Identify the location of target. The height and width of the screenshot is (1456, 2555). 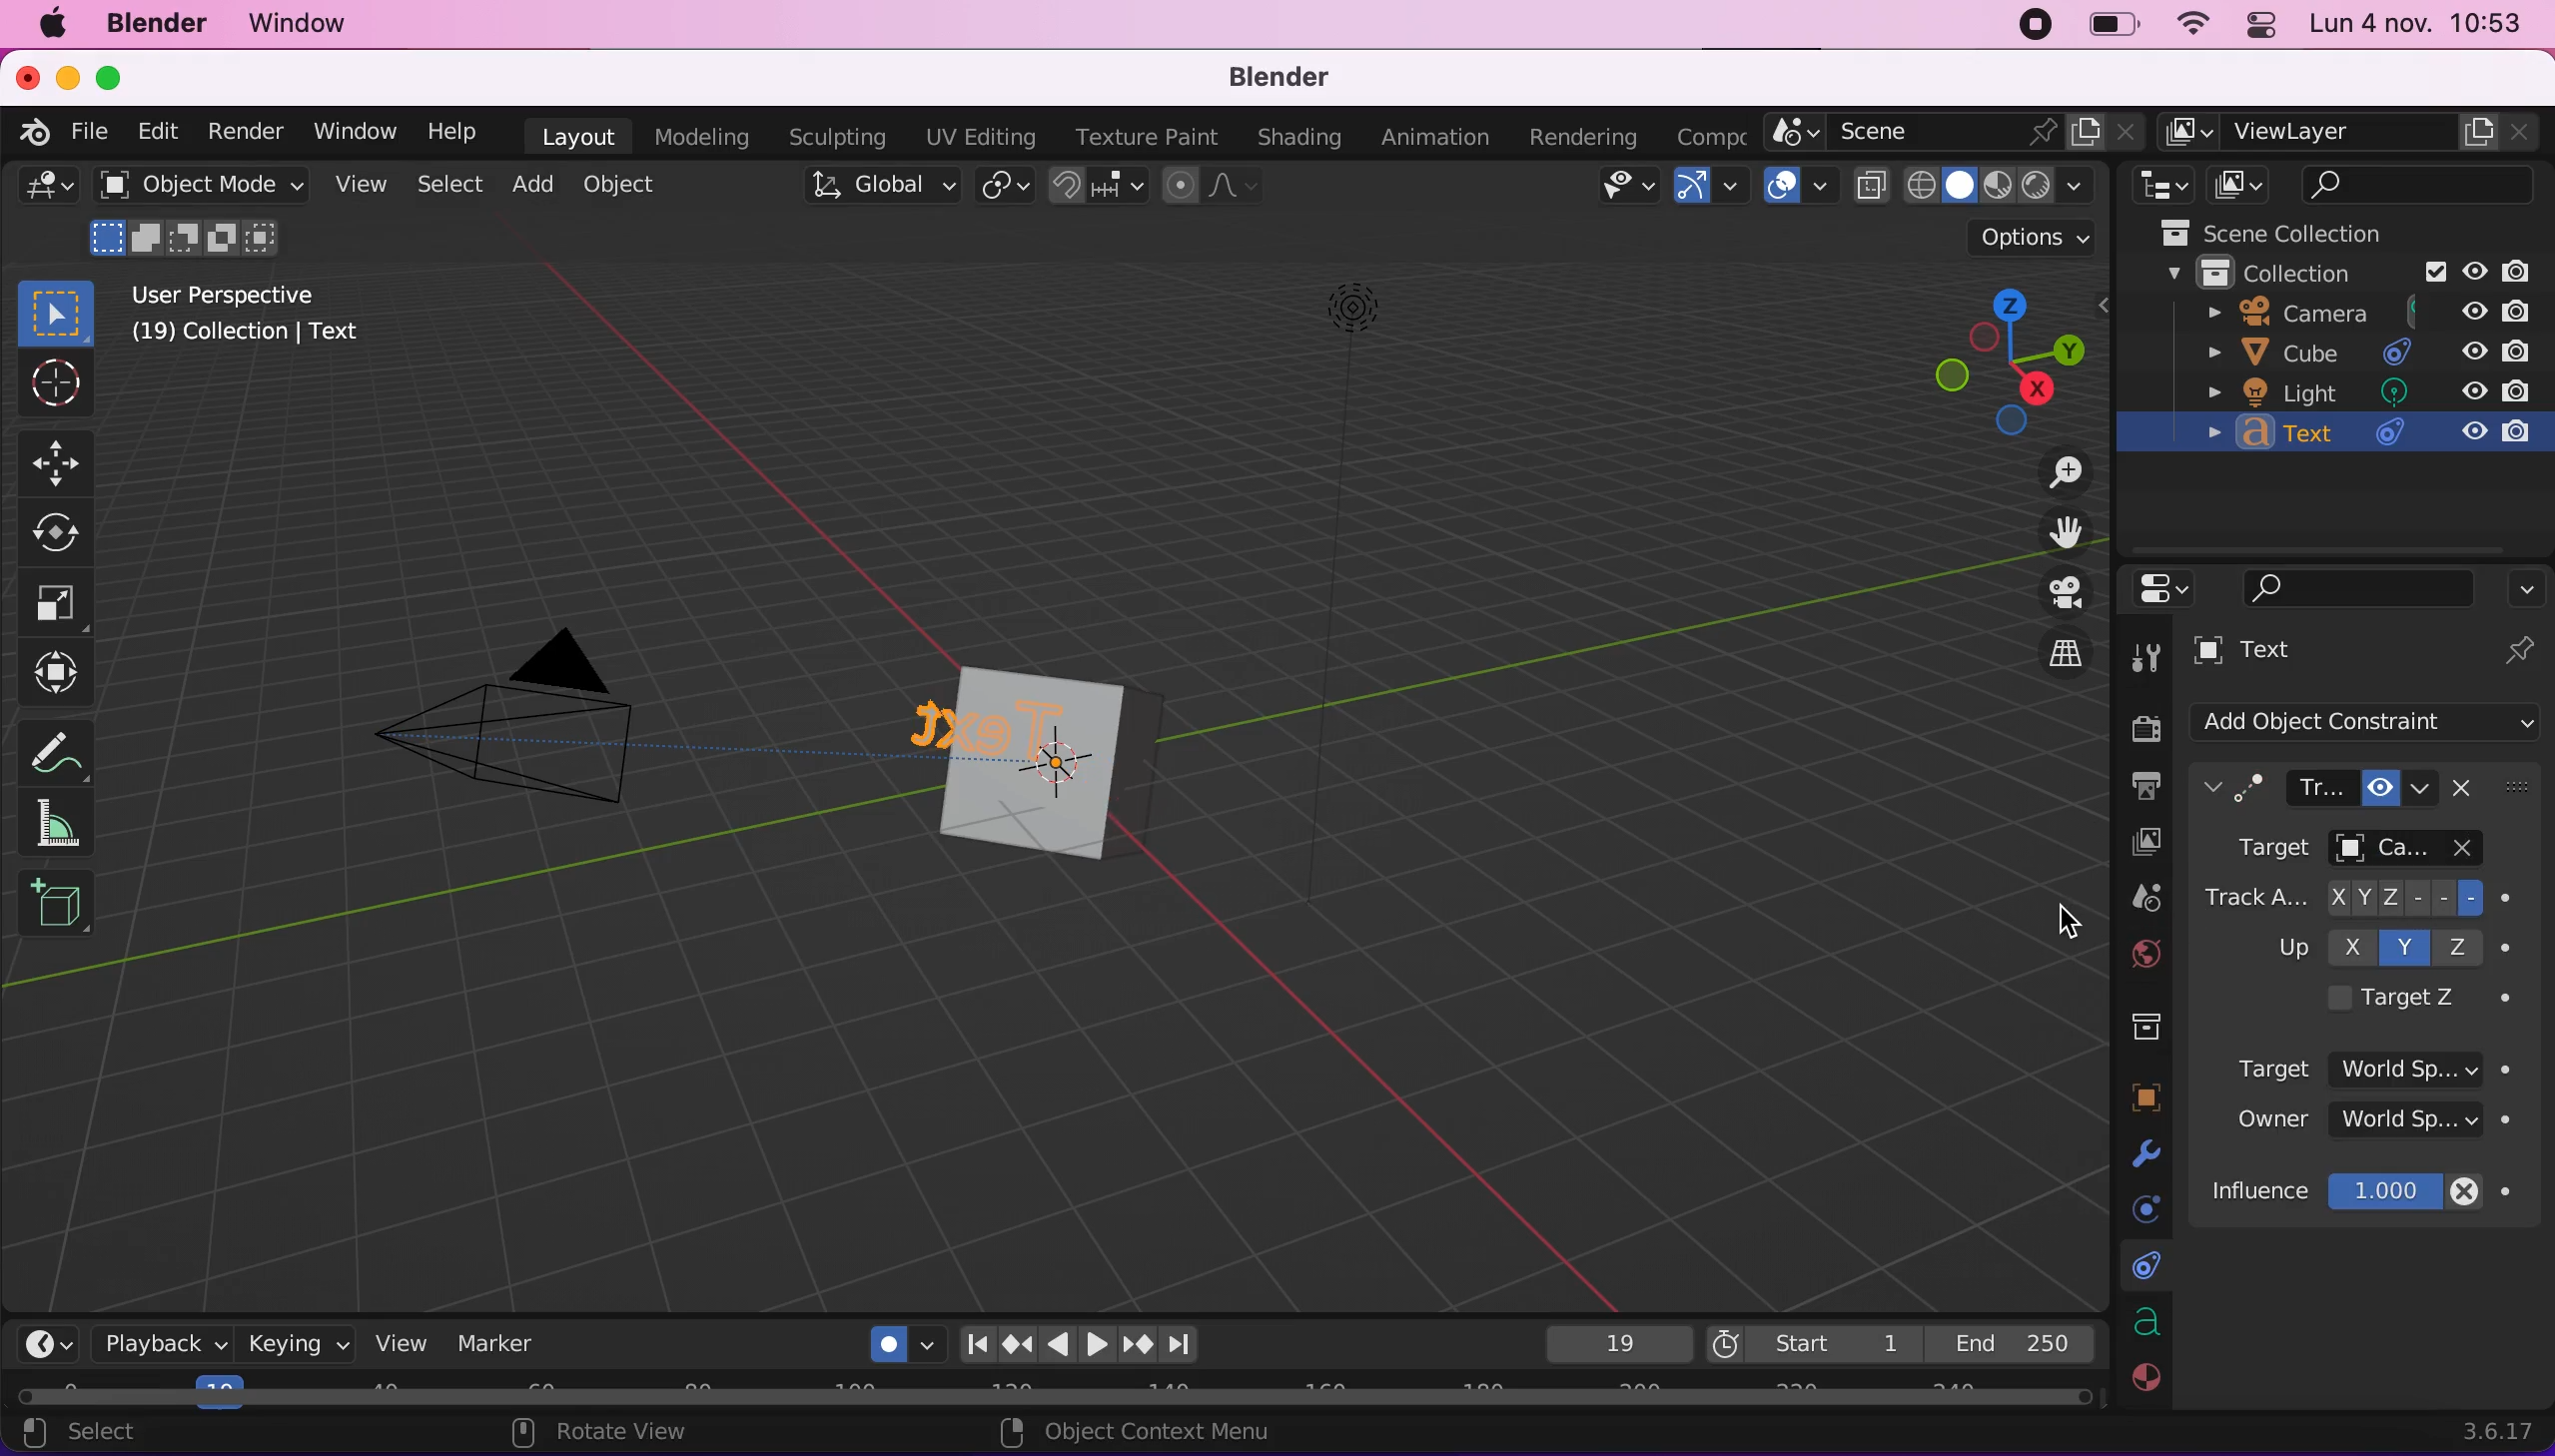
(2386, 1062).